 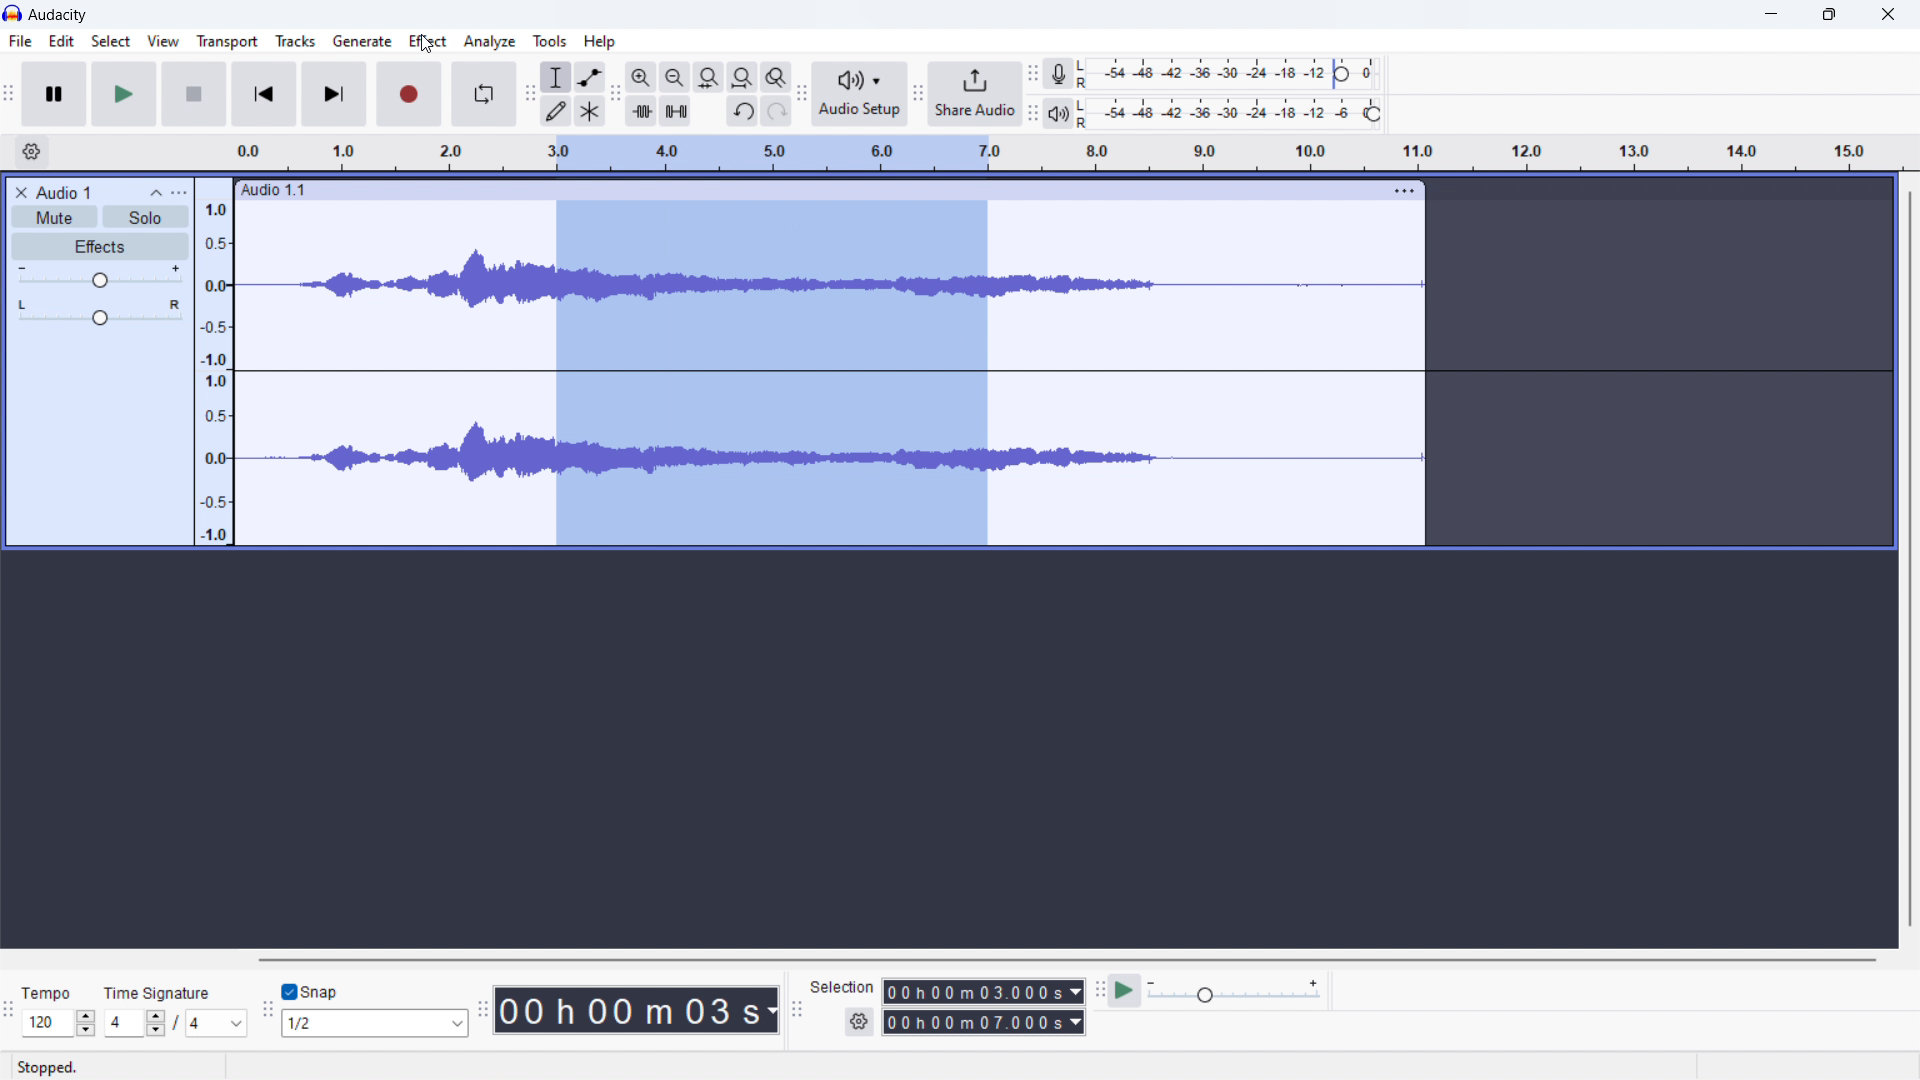 What do you see at coordinates (983, 992) in the screenshot?
I see `00 h 00 m 03.000s` at bounding box center [983, 992].